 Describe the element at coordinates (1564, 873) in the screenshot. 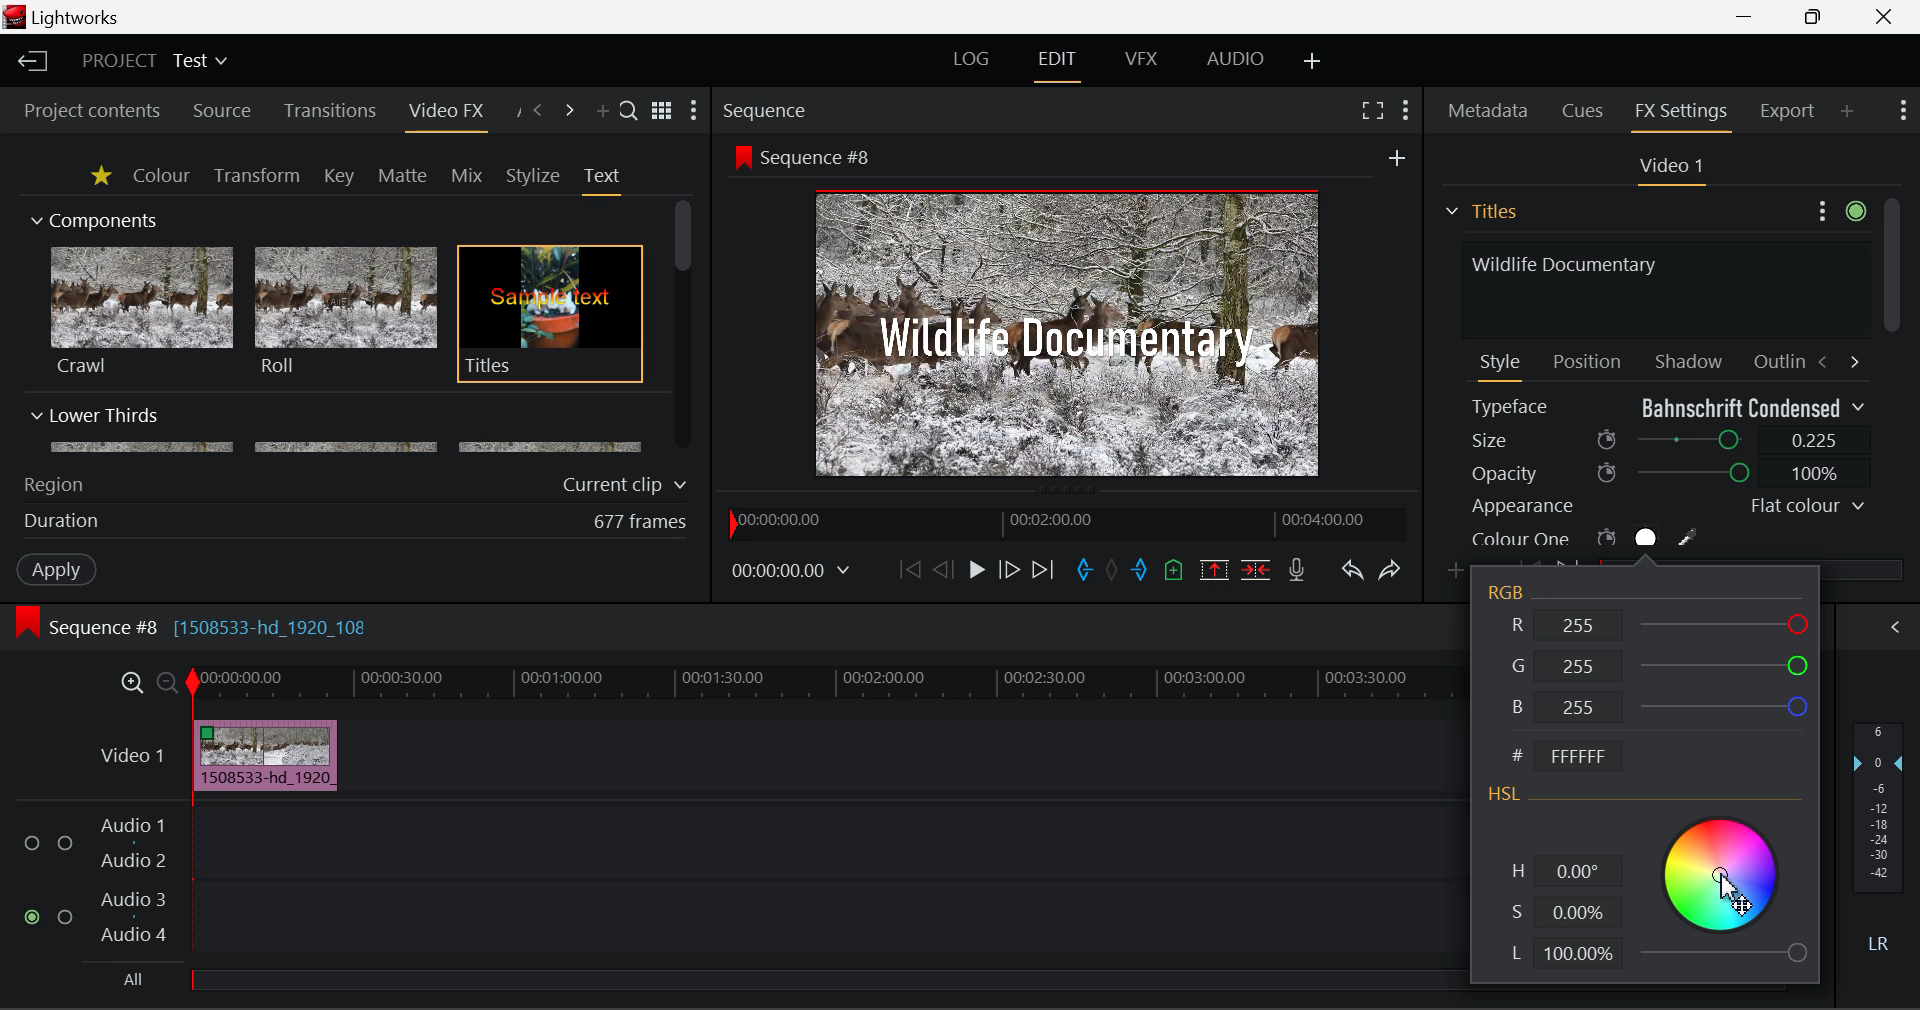

I see `H` at that location.